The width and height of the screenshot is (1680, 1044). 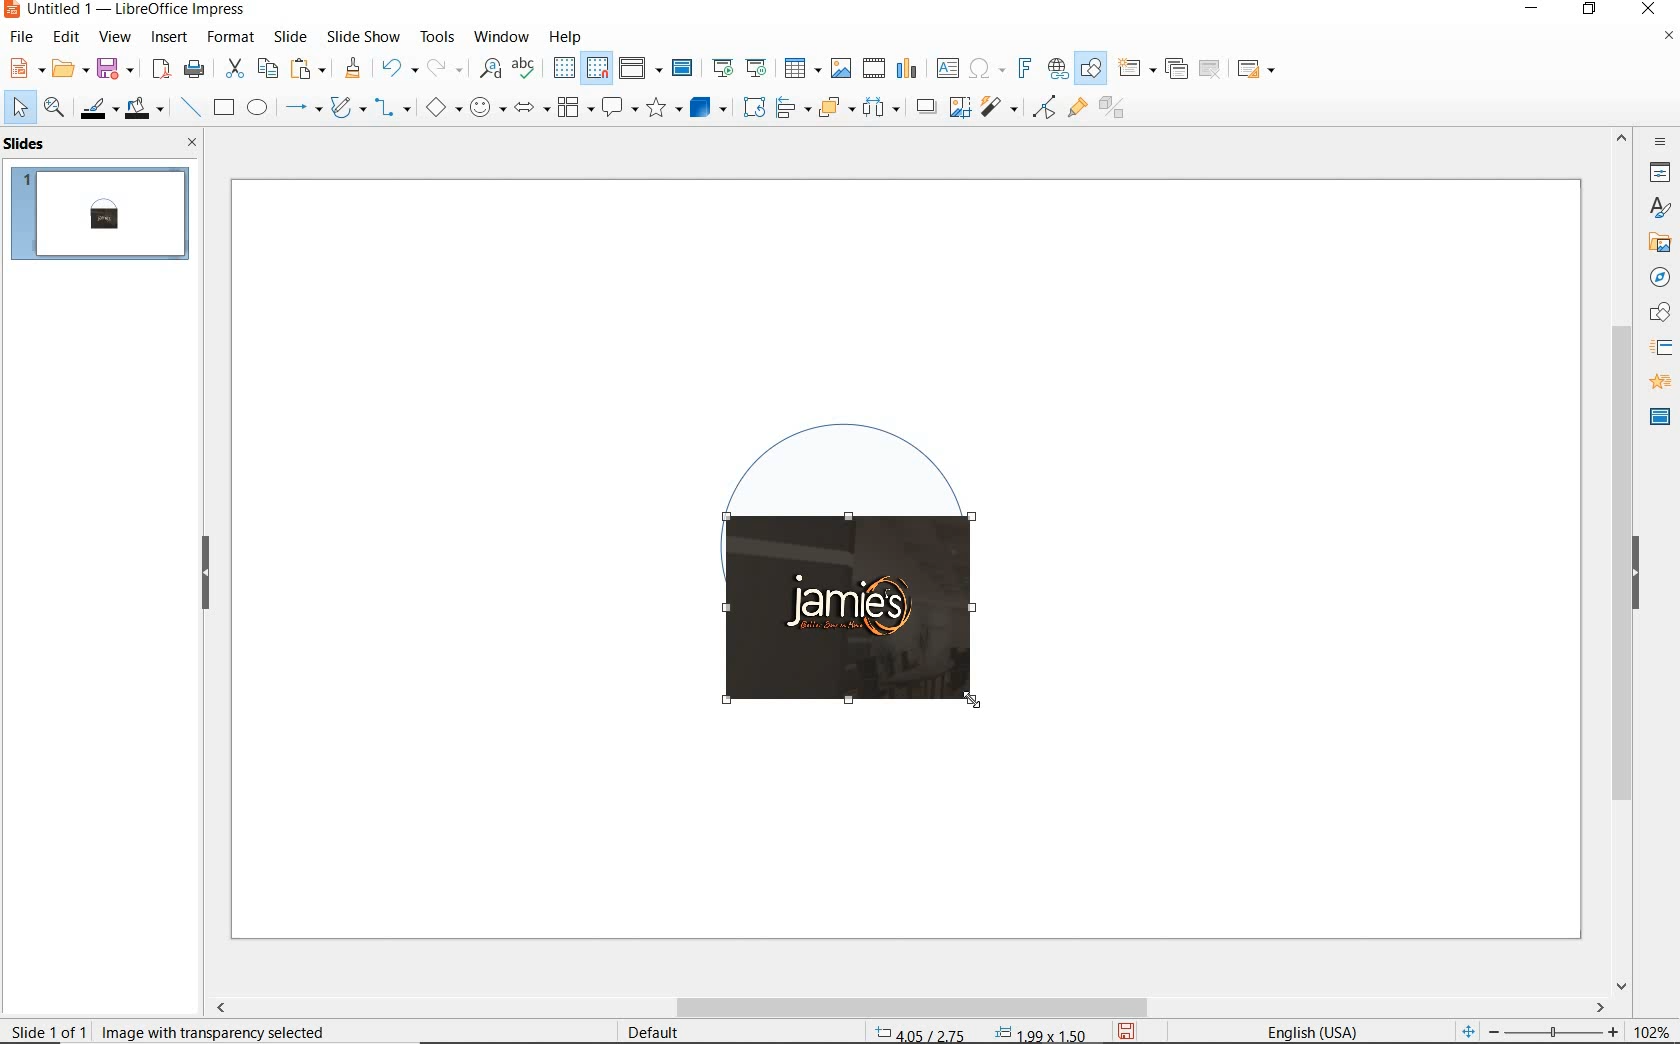 I want to click on view, so click(x=115, y=37).